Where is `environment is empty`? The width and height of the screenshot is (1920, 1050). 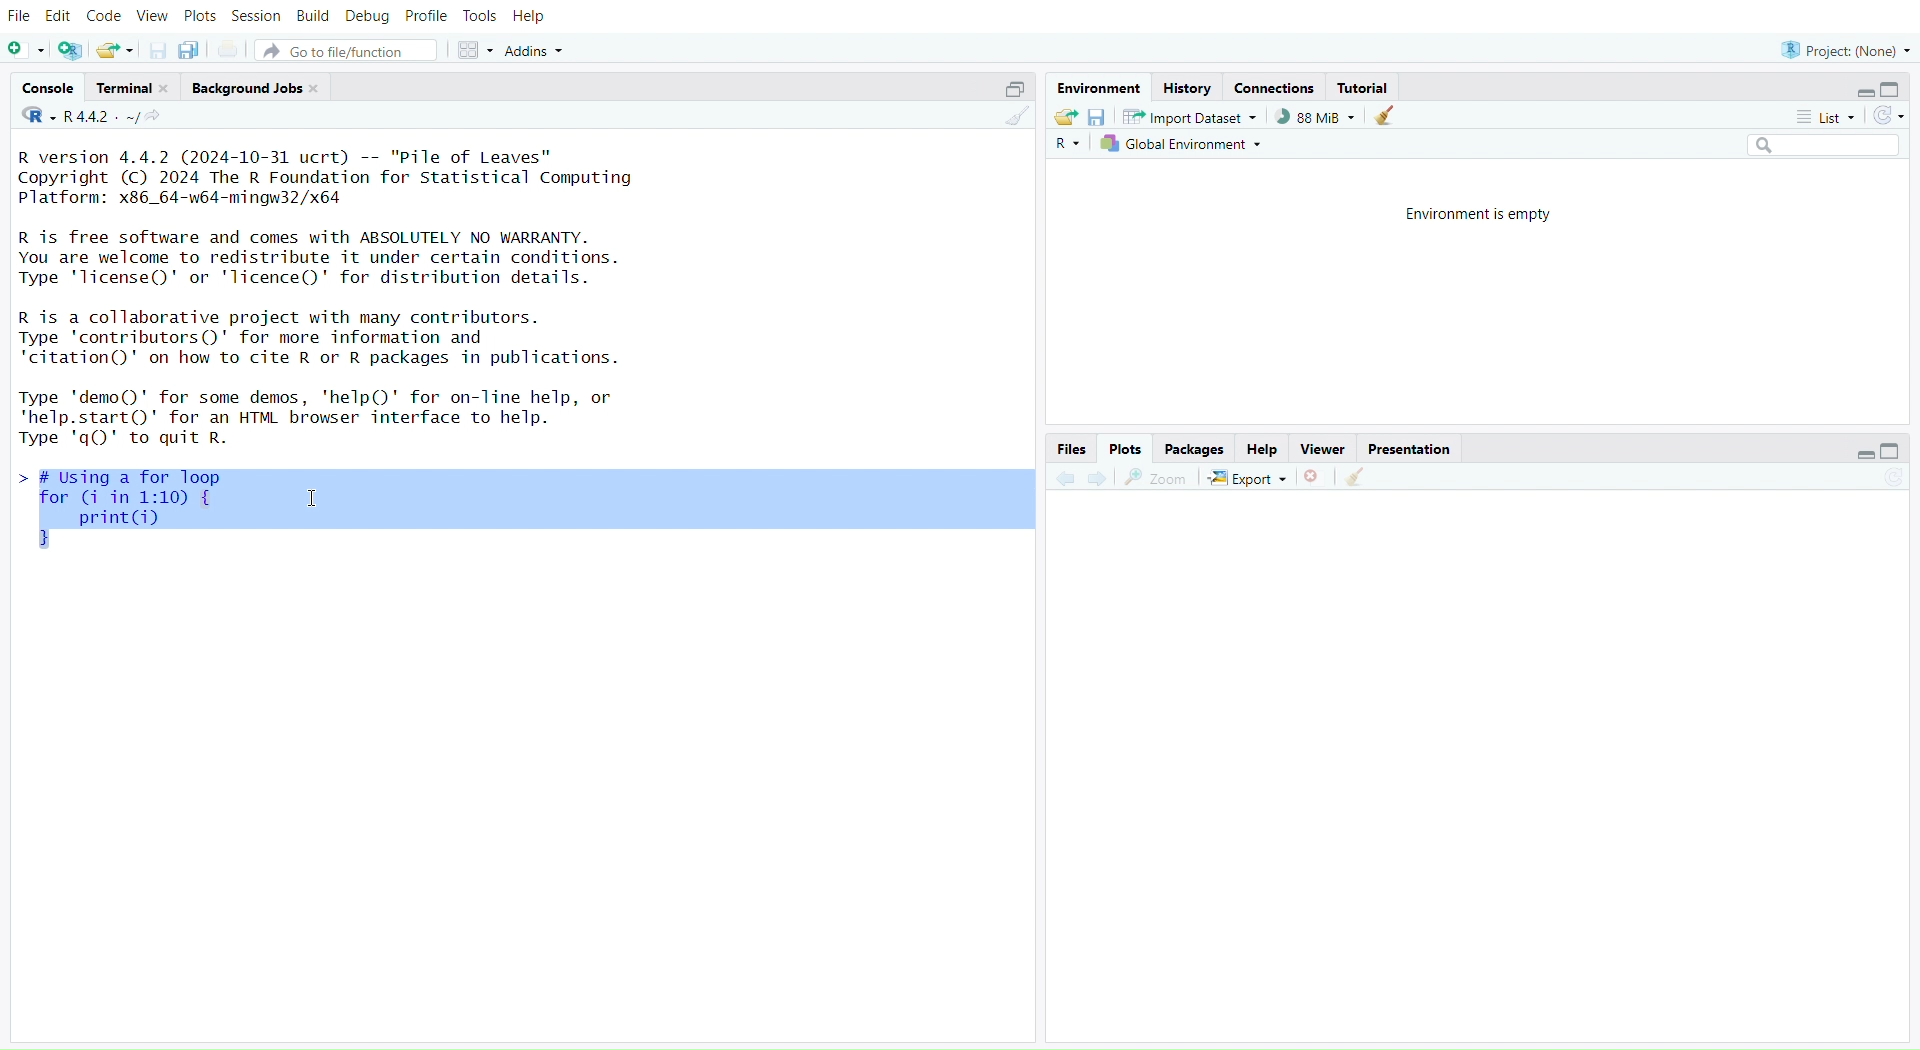 environment is empty is located at coordinates (1473, 217).